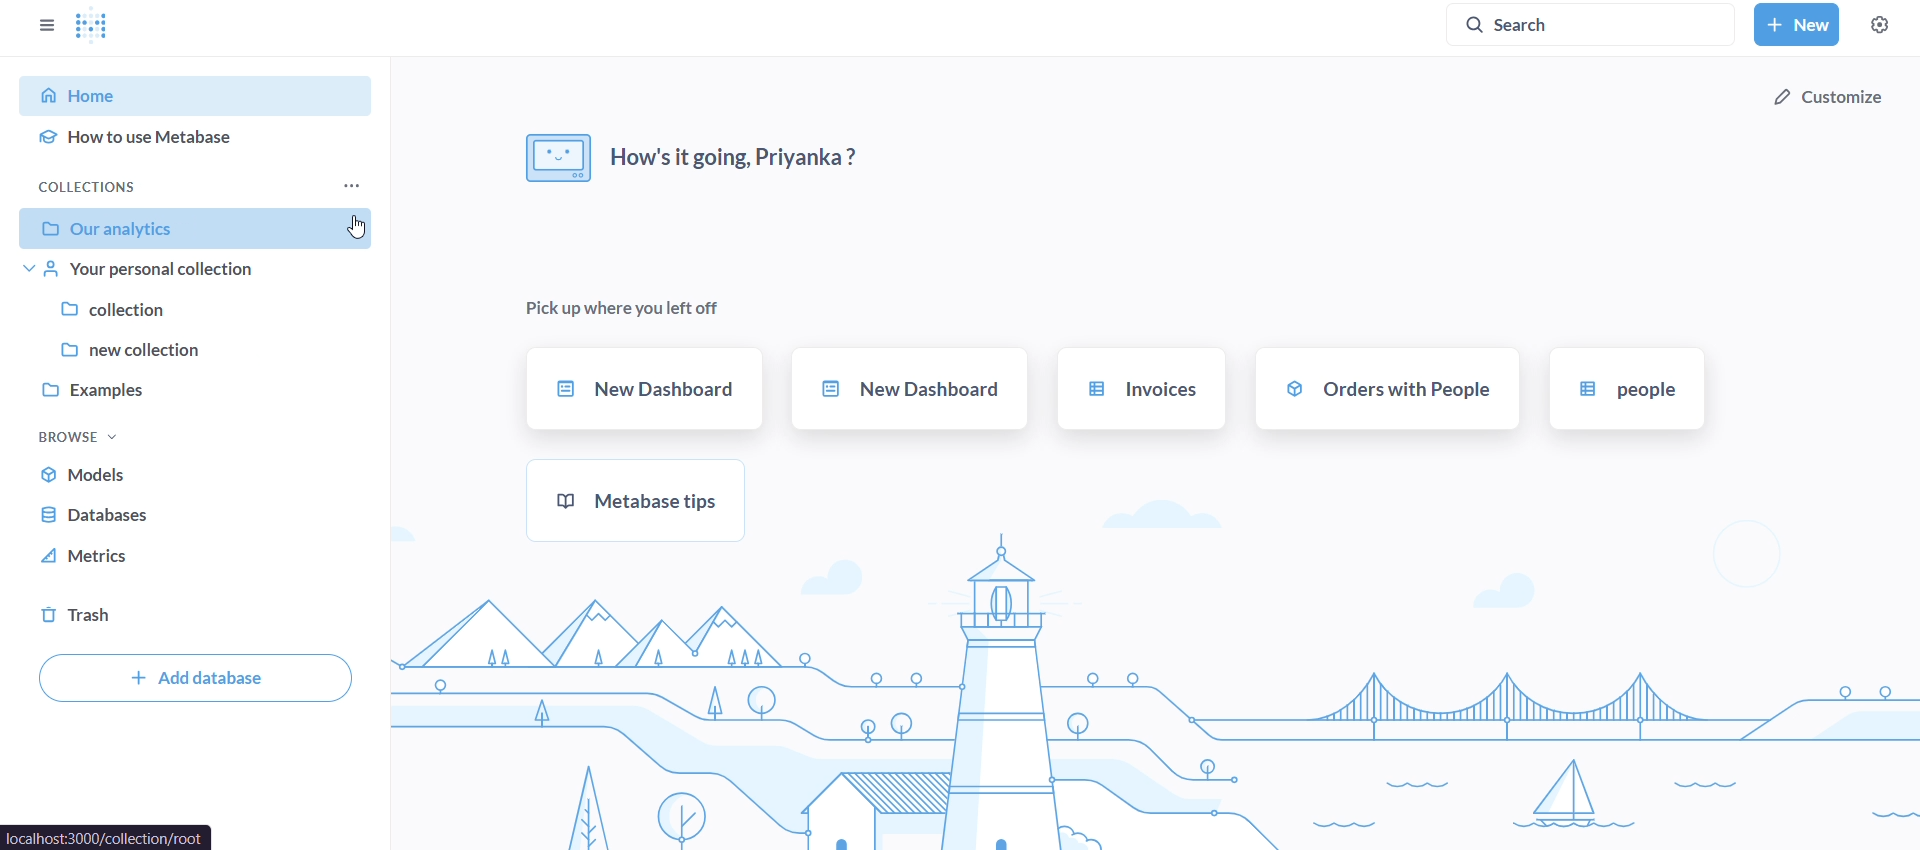 The height and width of the screenshot is (850, 1920). I want to click on browse, so click(75, 438).